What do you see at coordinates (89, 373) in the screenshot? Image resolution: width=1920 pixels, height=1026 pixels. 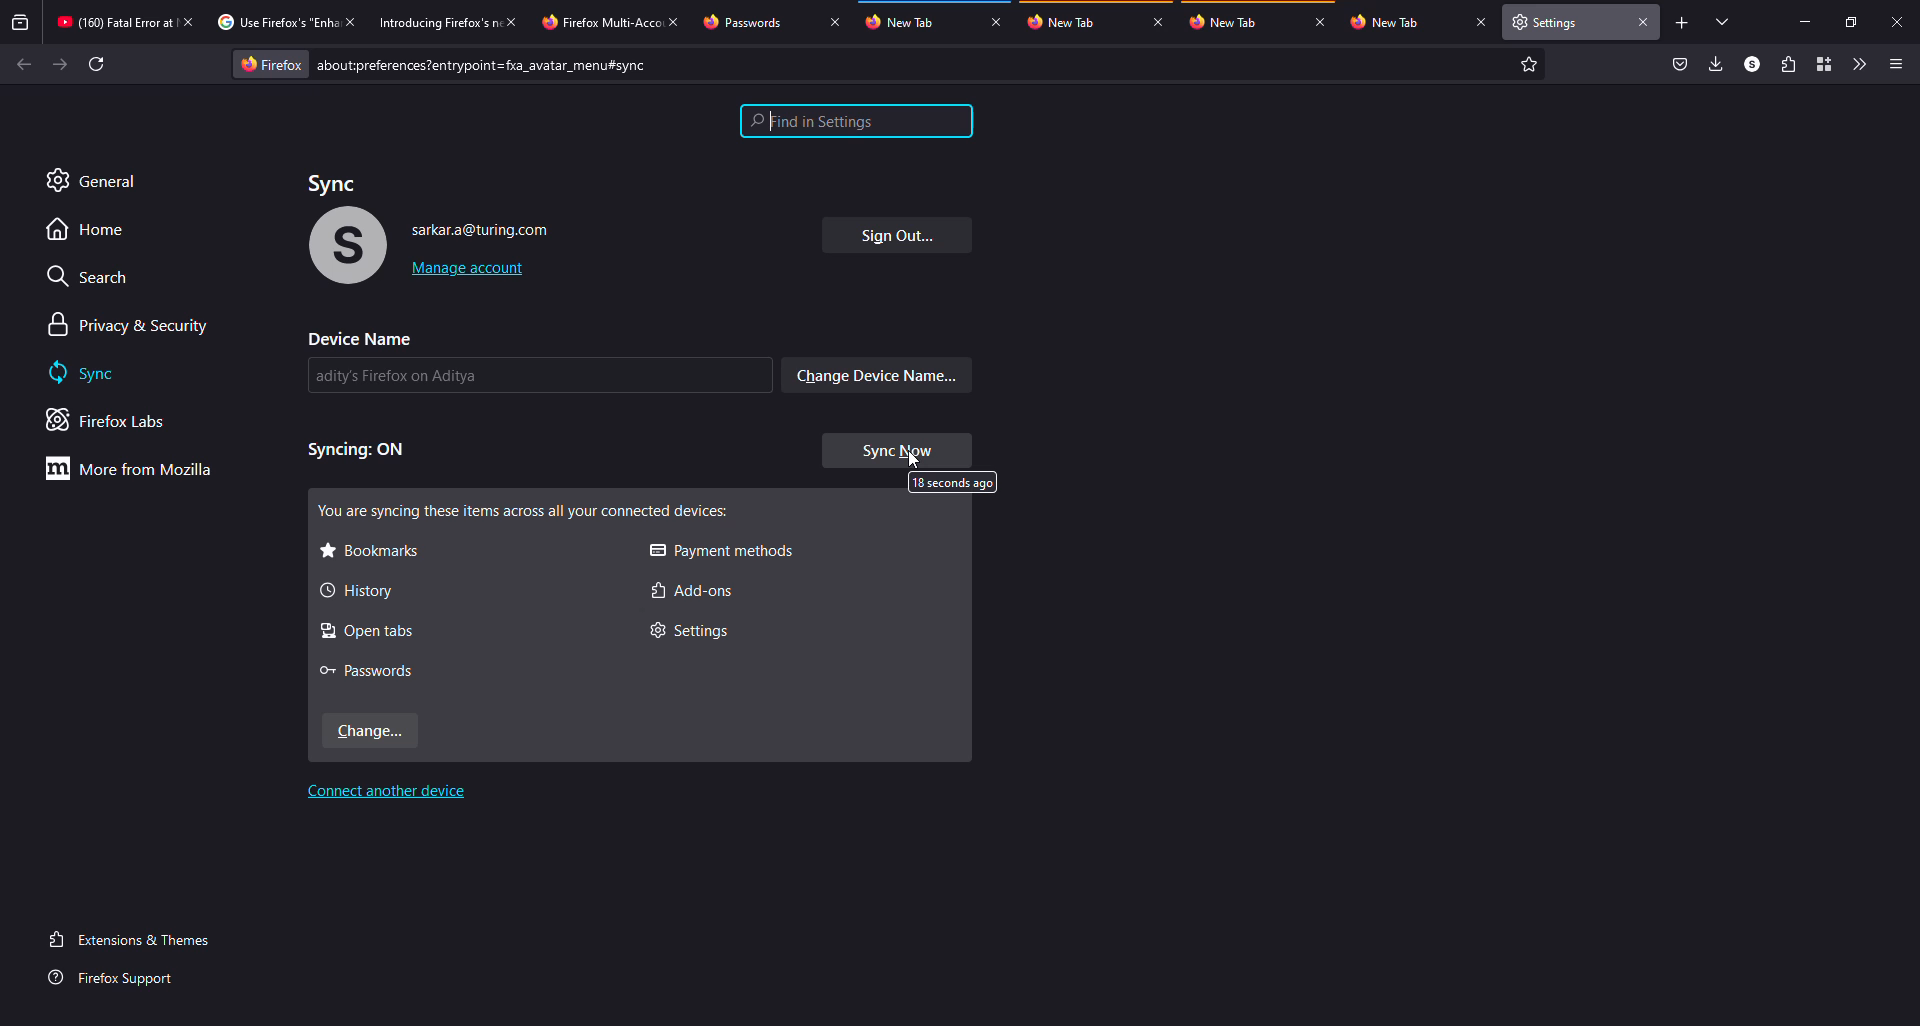 I see `sync` at bounding box center [89, 373].